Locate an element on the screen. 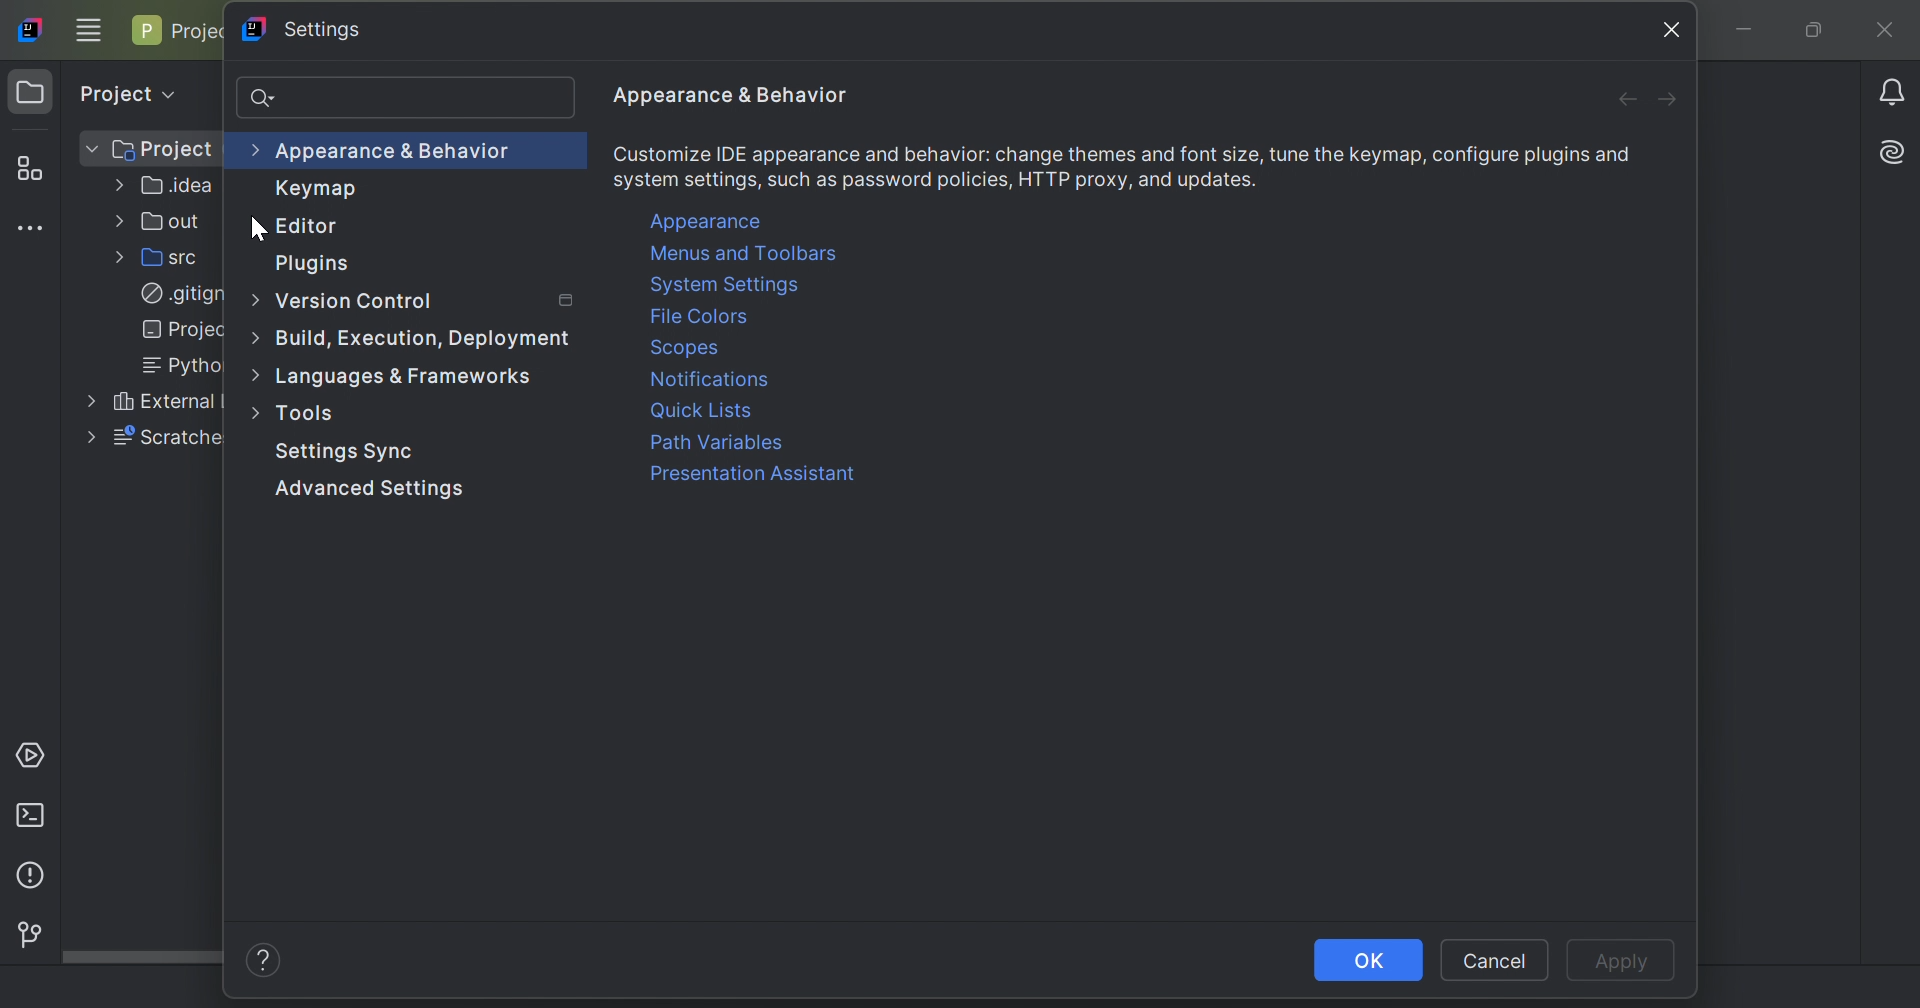 The width and height of the screenshot is (1920, 1008). Show help contents is located at coordinates (265, 962).